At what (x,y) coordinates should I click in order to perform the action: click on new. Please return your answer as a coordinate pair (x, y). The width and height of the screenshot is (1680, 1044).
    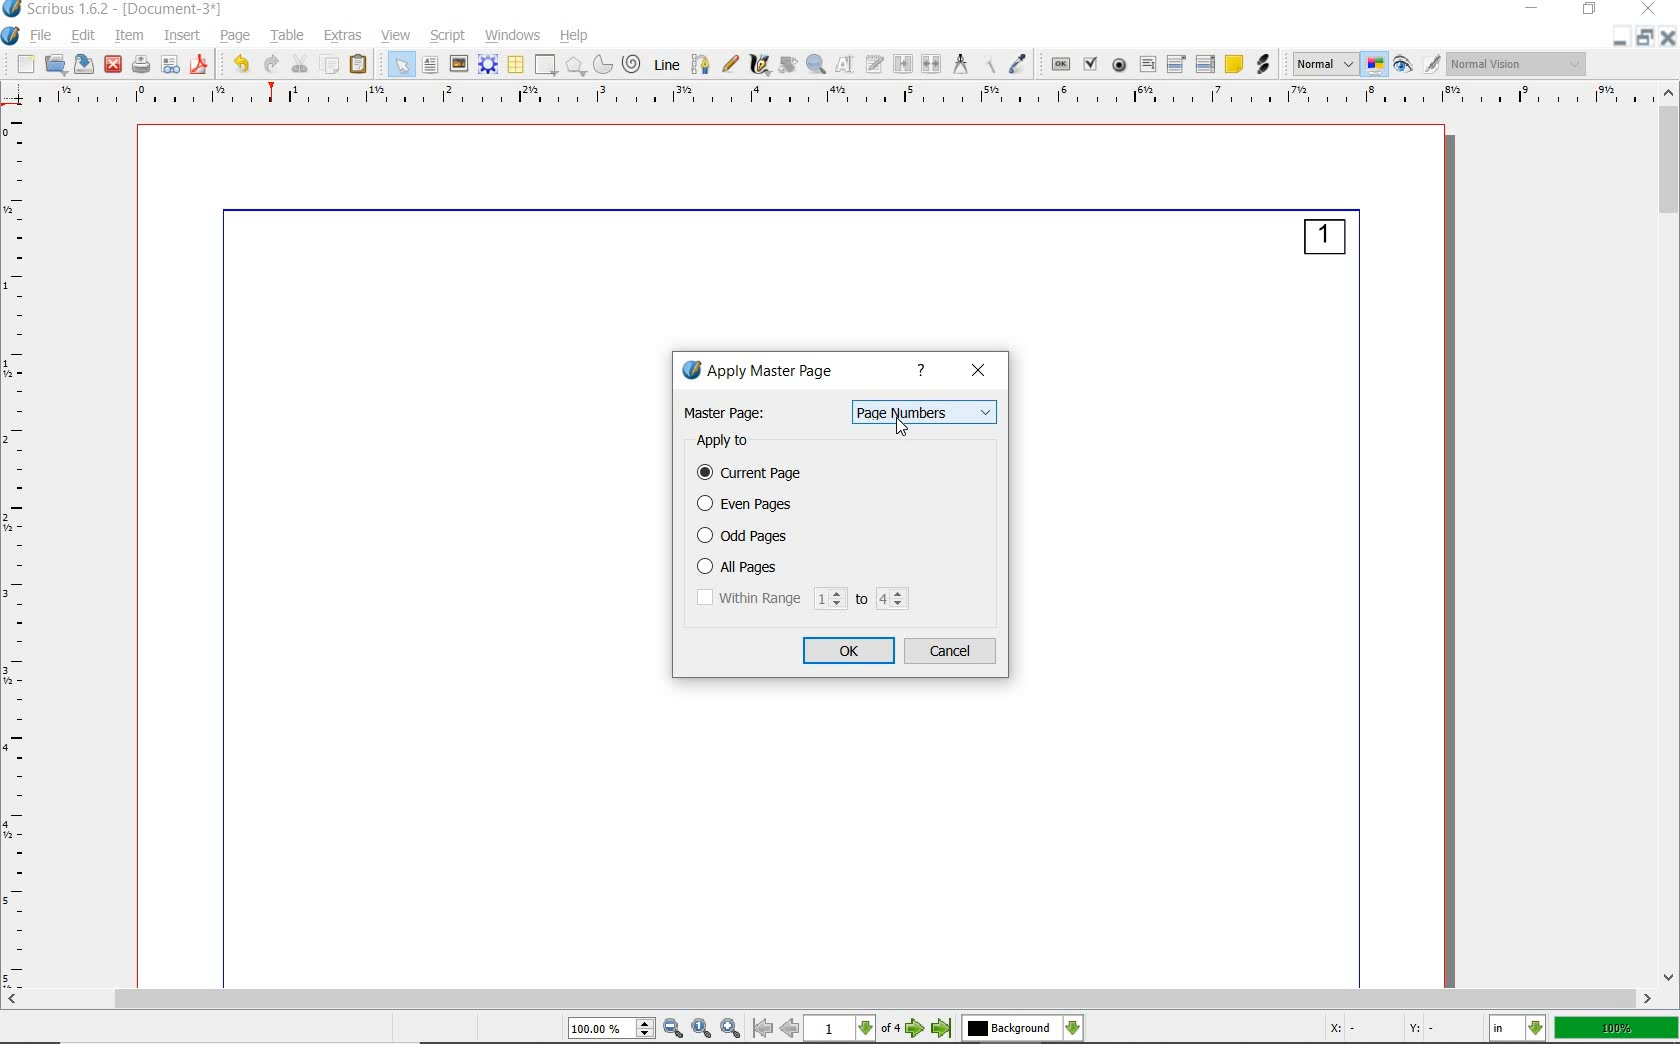
    Looking at the image, I should click on (25, 63).